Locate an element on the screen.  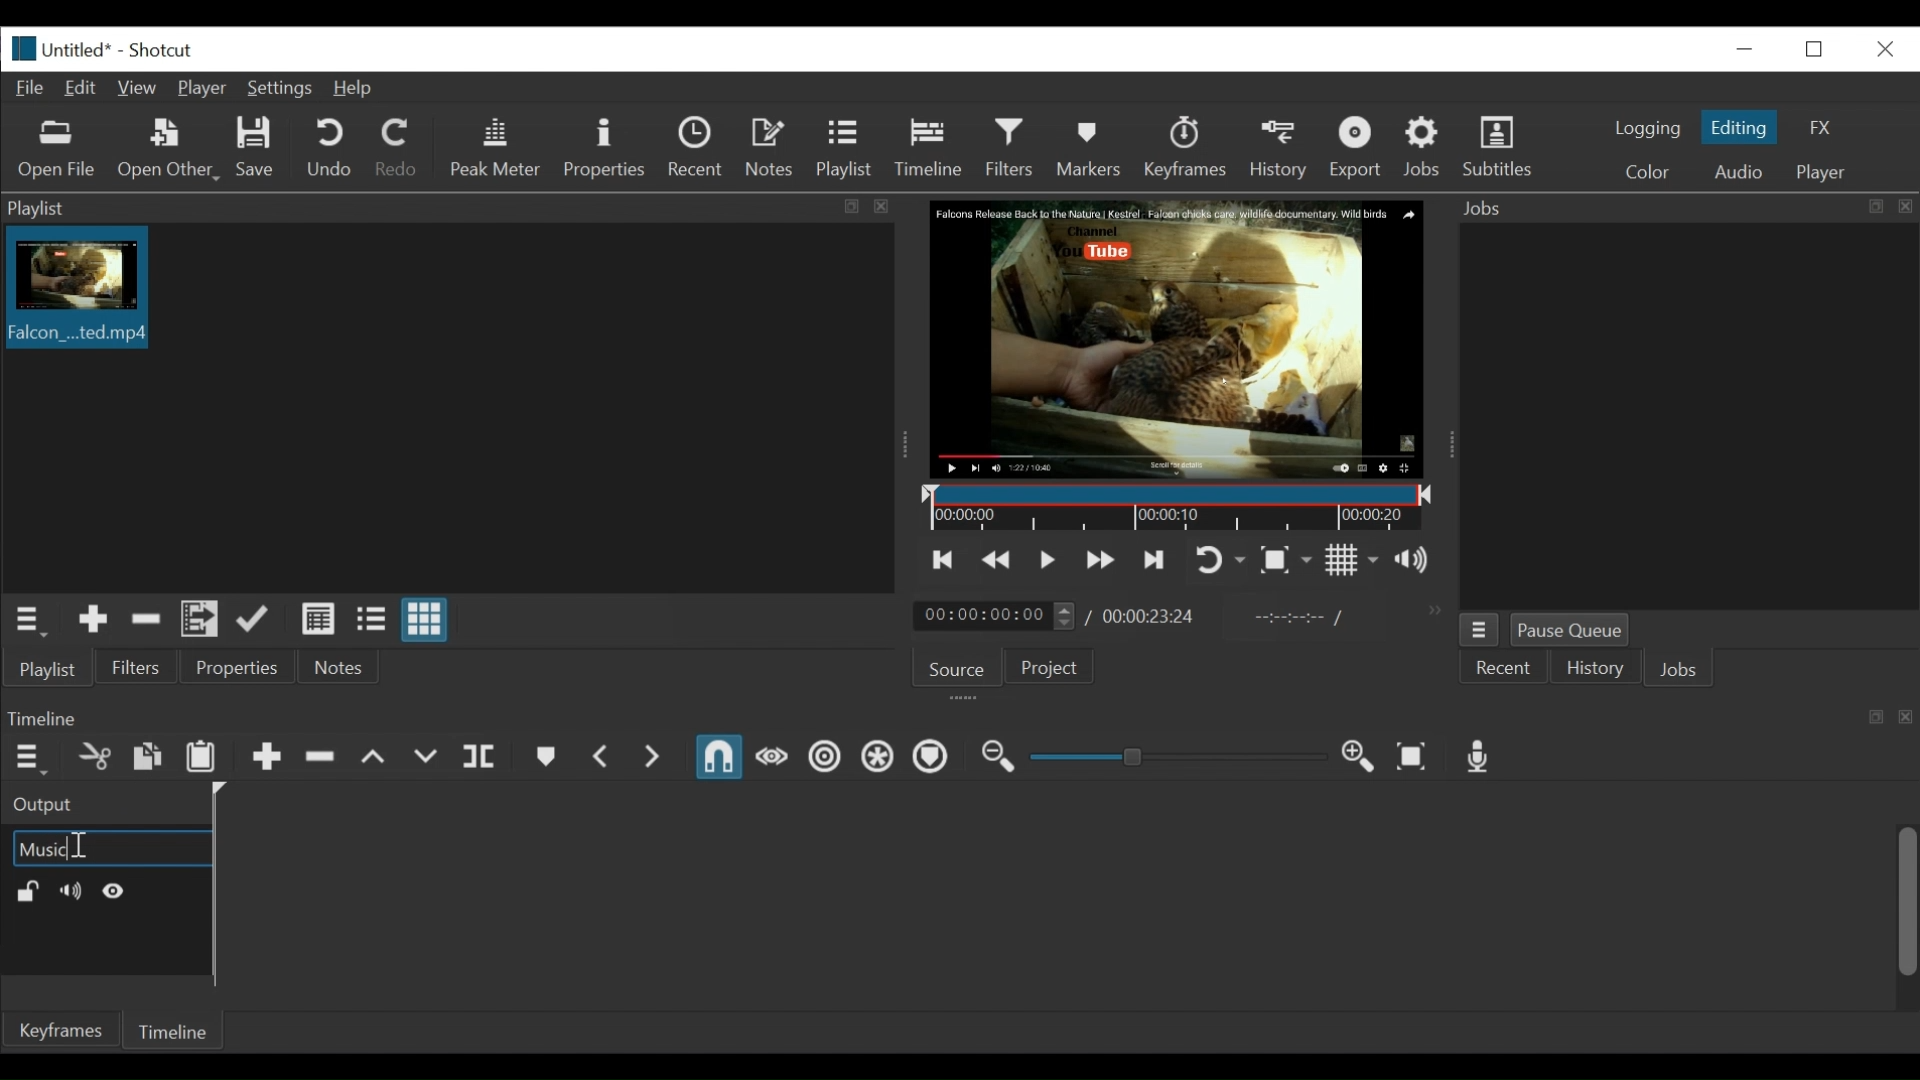
Save is located at coordinates (260, 147).